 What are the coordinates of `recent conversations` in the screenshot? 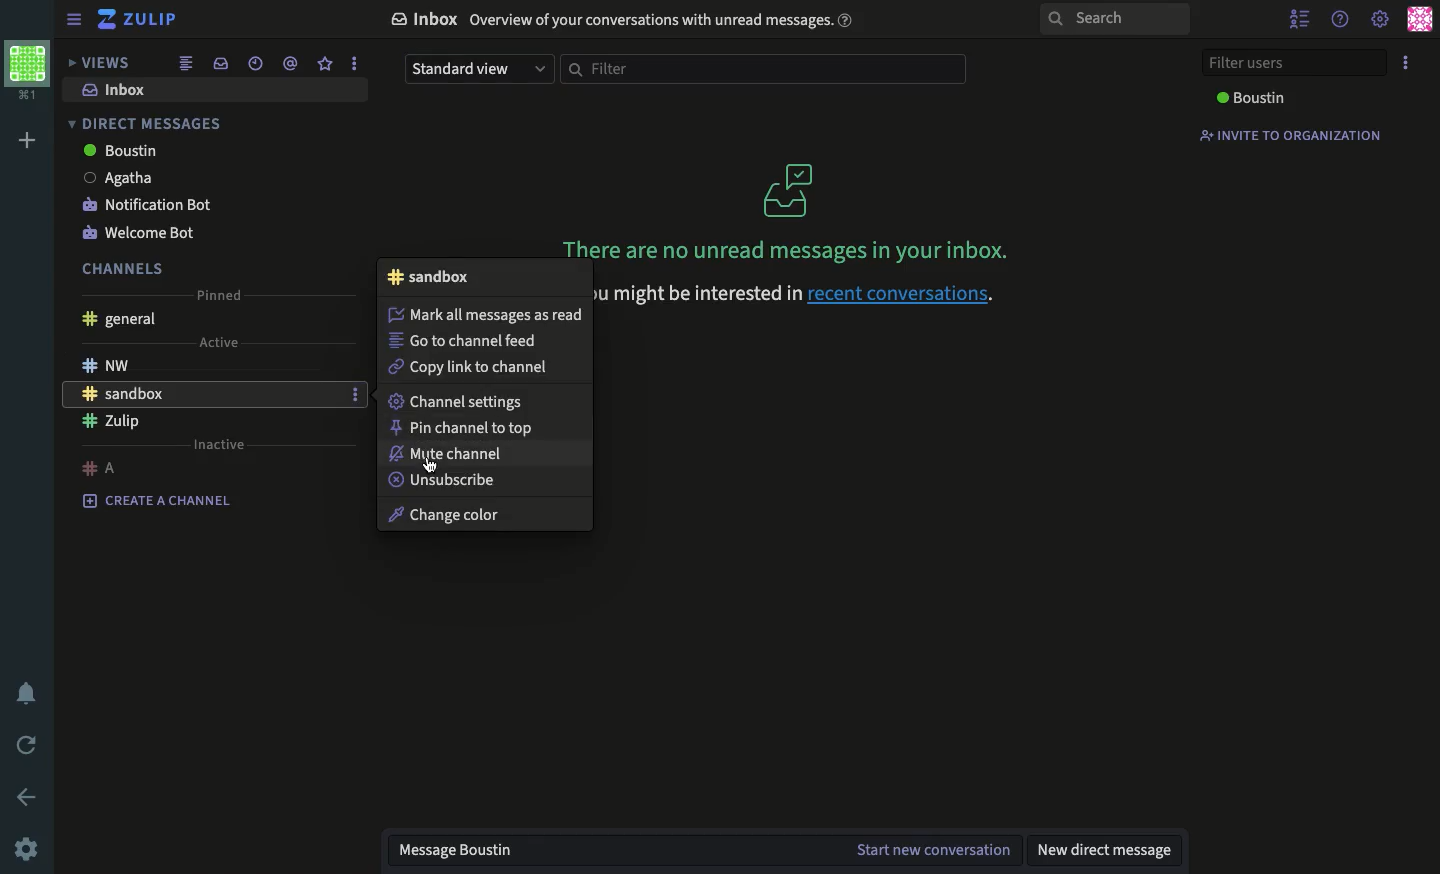 It's located at (255, 63).